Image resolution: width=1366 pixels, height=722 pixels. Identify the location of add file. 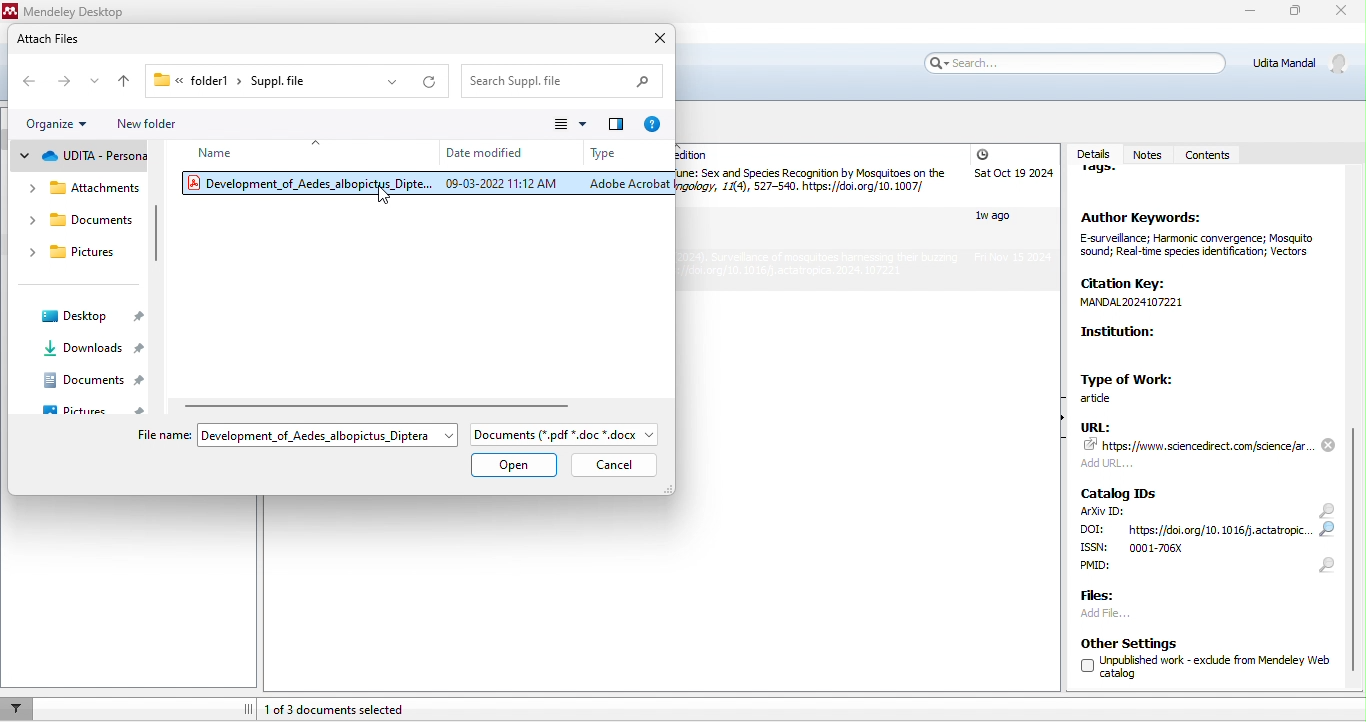
(1131, 613).